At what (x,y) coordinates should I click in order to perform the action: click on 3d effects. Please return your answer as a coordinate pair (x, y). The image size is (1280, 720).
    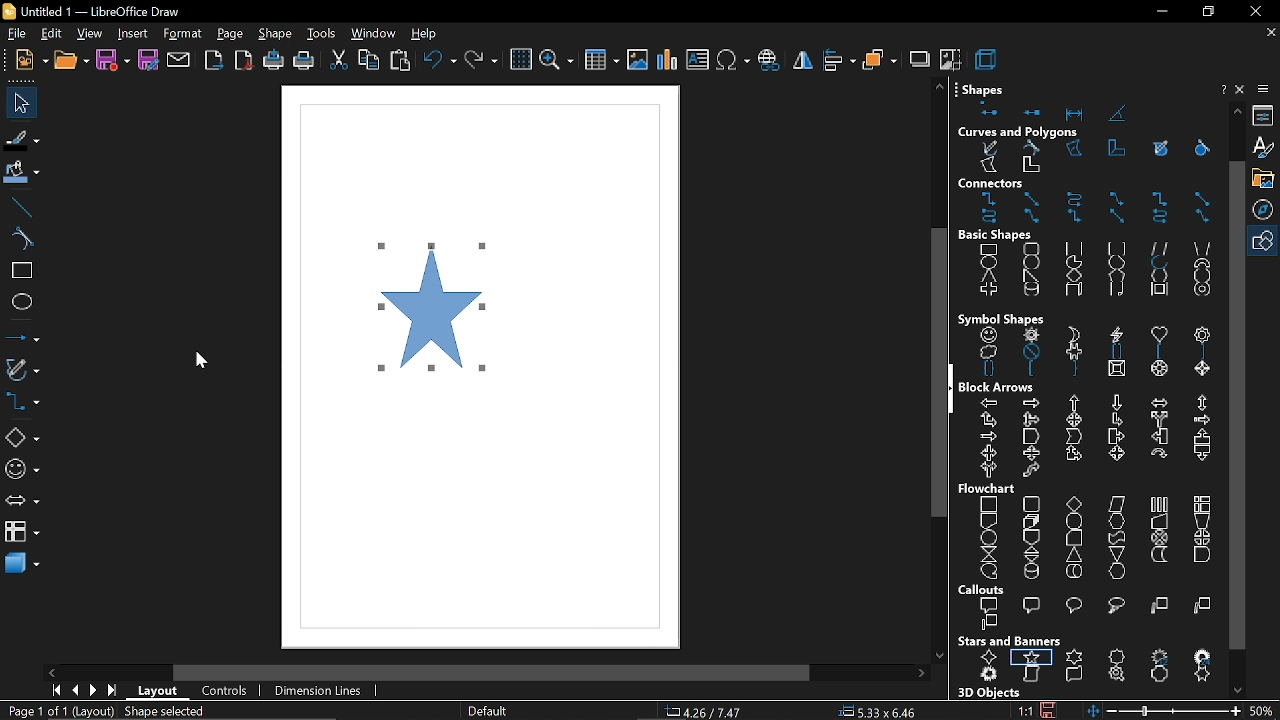
    Looking at the image, I should click on (989, 59).